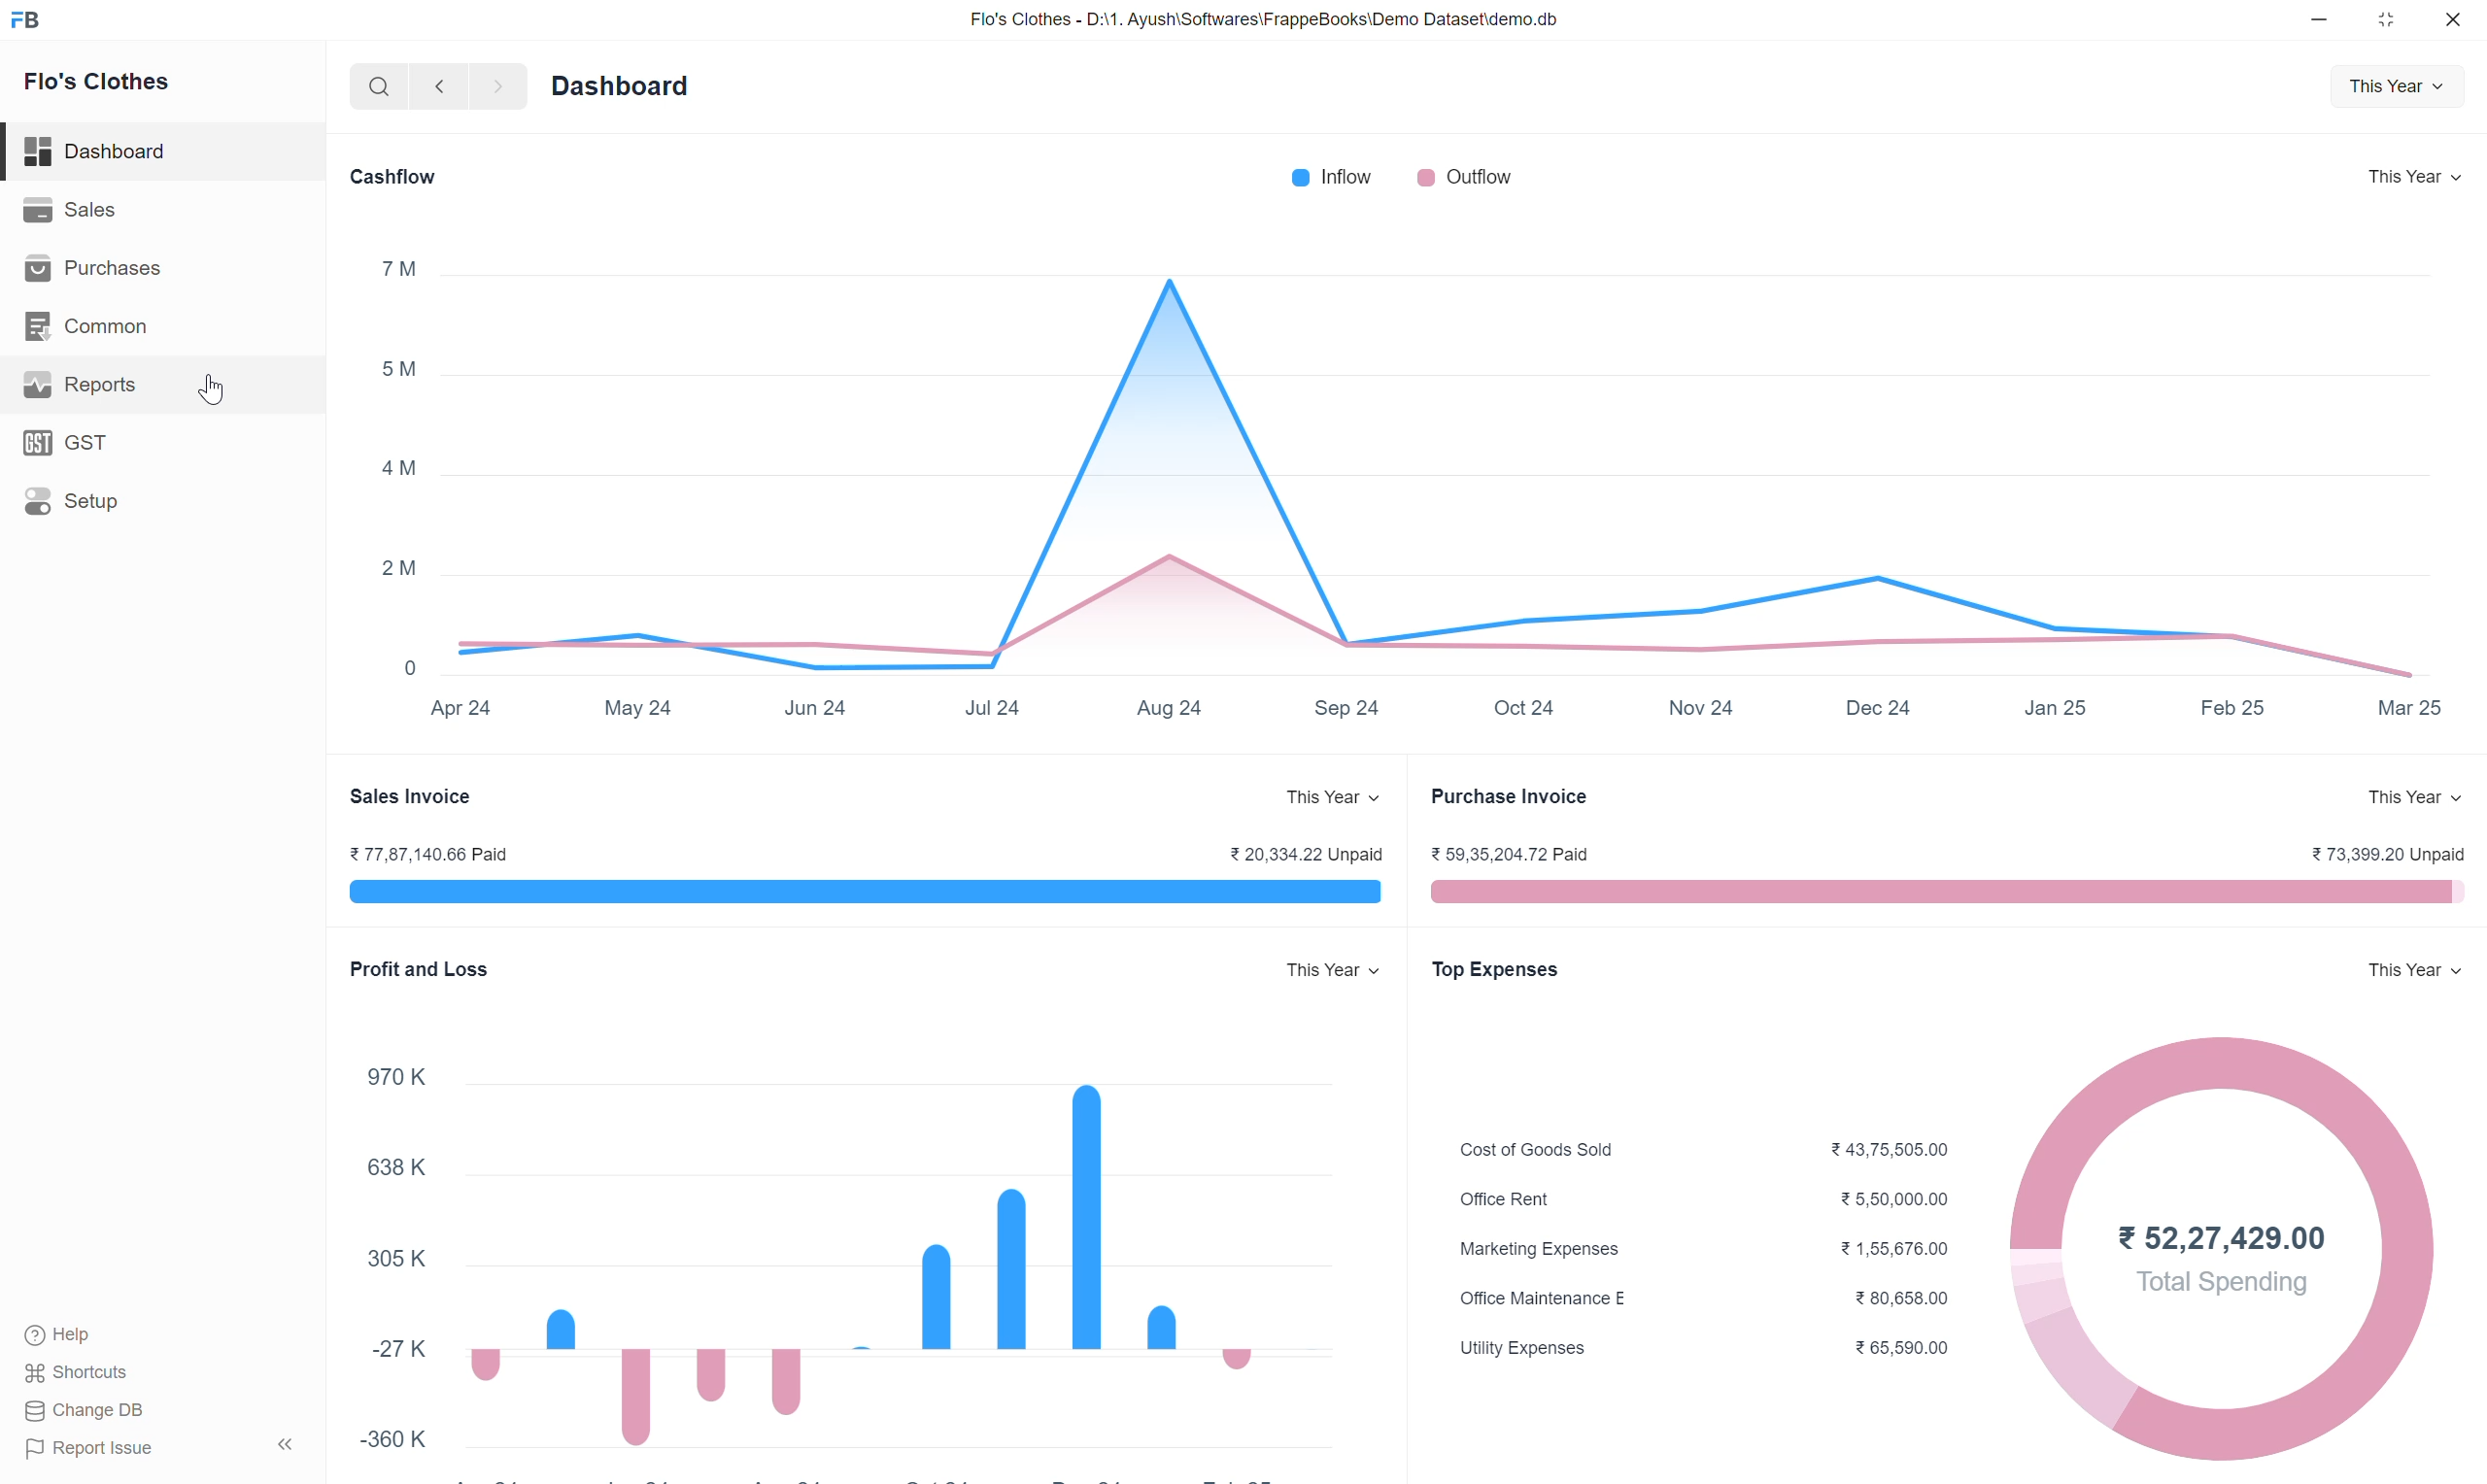 The height and width of the screenshot is (1484, 2487). I want to click on Purchase Invoice, so click(1520, 797).